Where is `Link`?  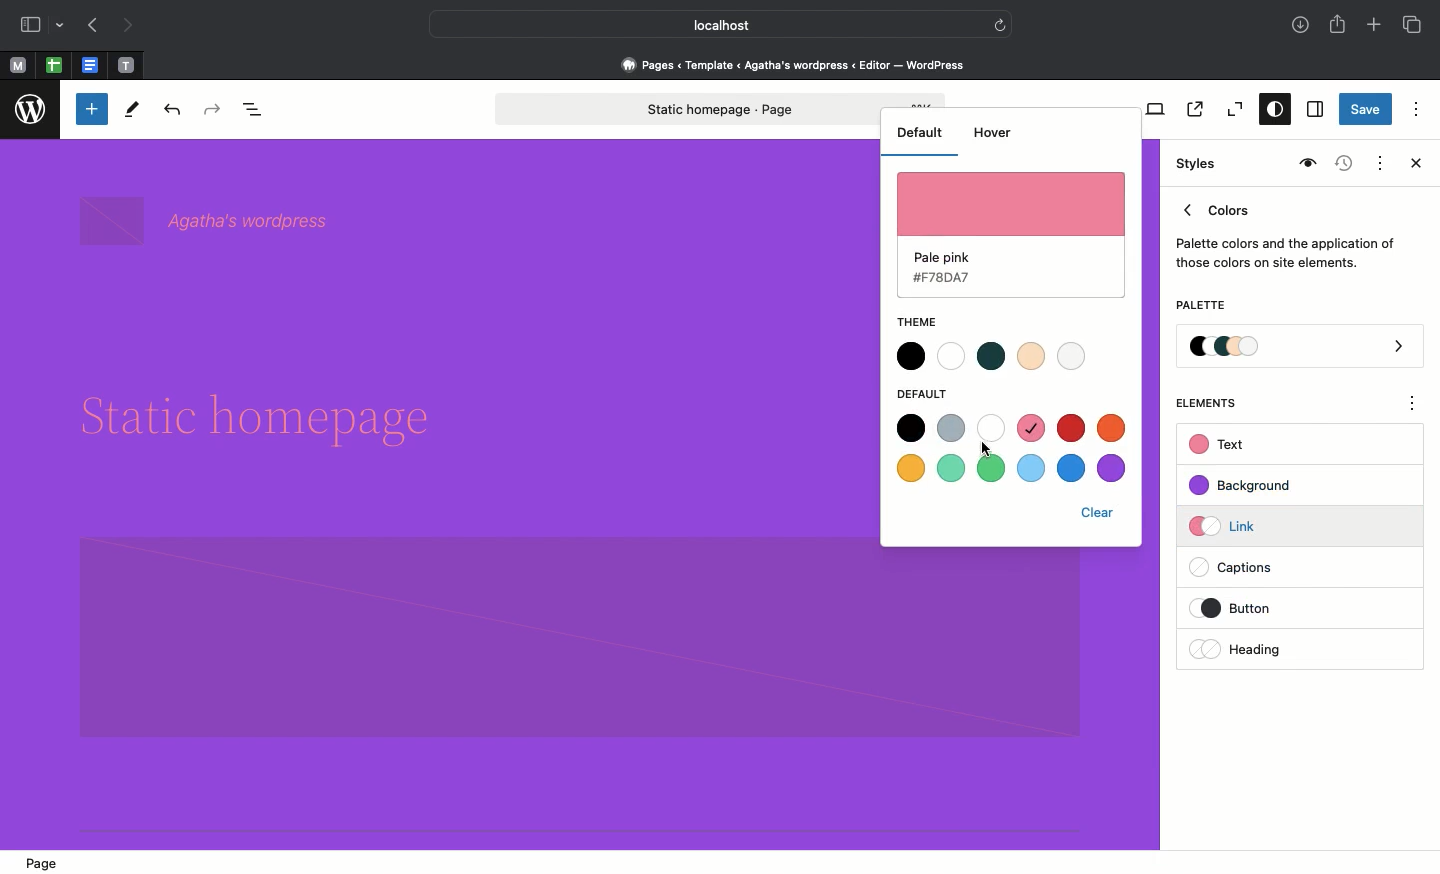 Link is located at coordinates (1231, 525).